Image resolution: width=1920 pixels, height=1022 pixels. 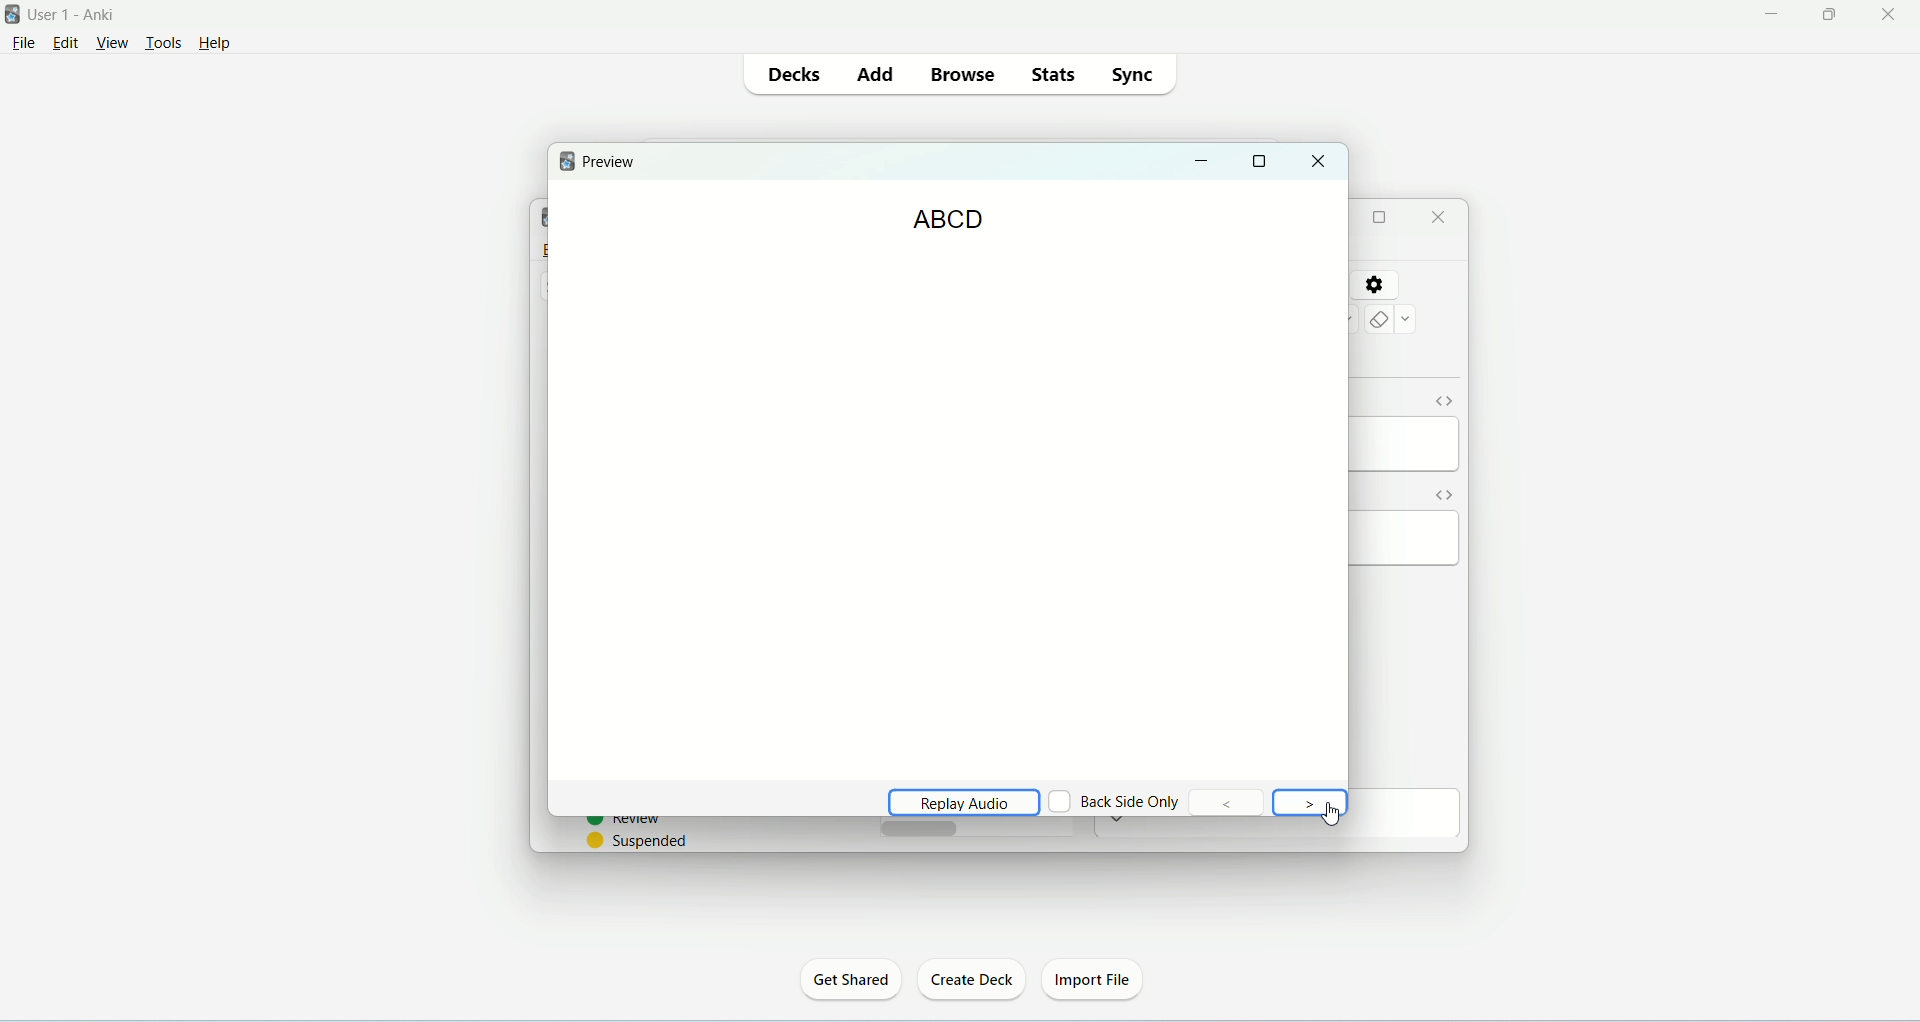 What do you see at coordinates (1379, 218) in the screenshot?
I see `maximize` at bounding box center [1379, 218].